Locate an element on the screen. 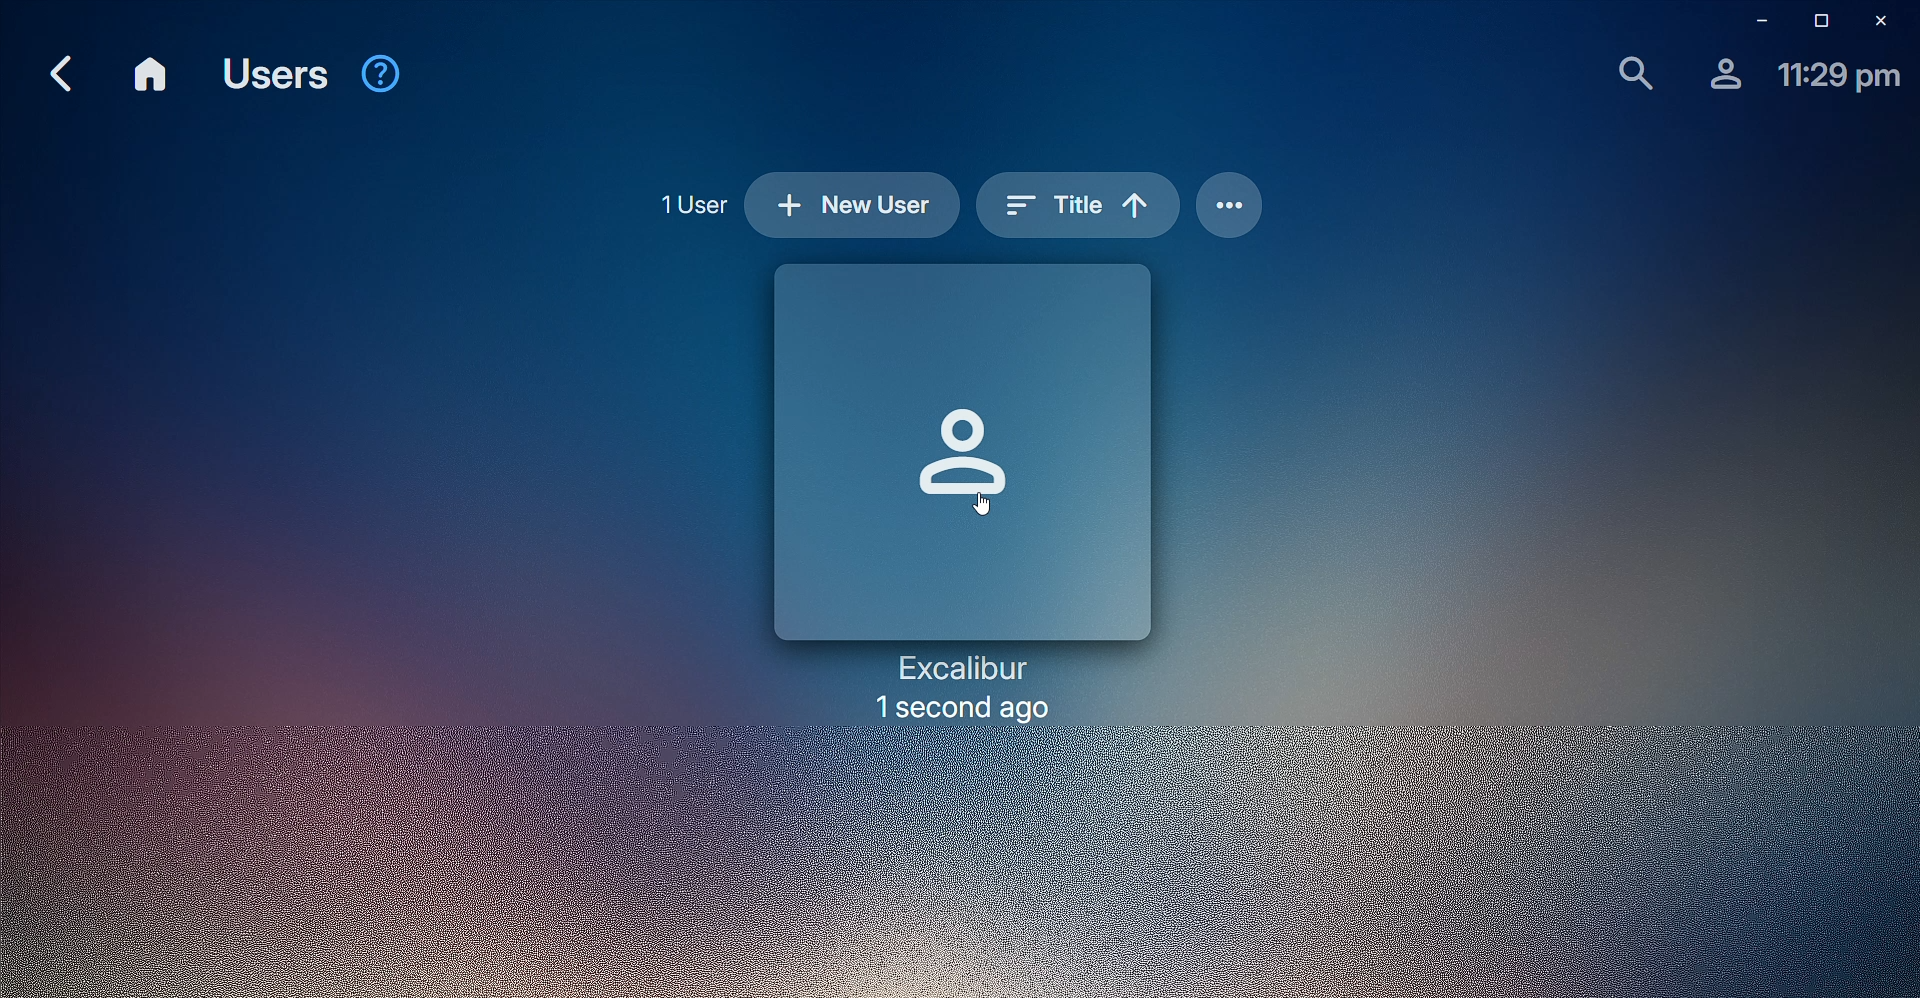 This screenshot has height=998, width=1920. Back is located at coordinates (61, 72).